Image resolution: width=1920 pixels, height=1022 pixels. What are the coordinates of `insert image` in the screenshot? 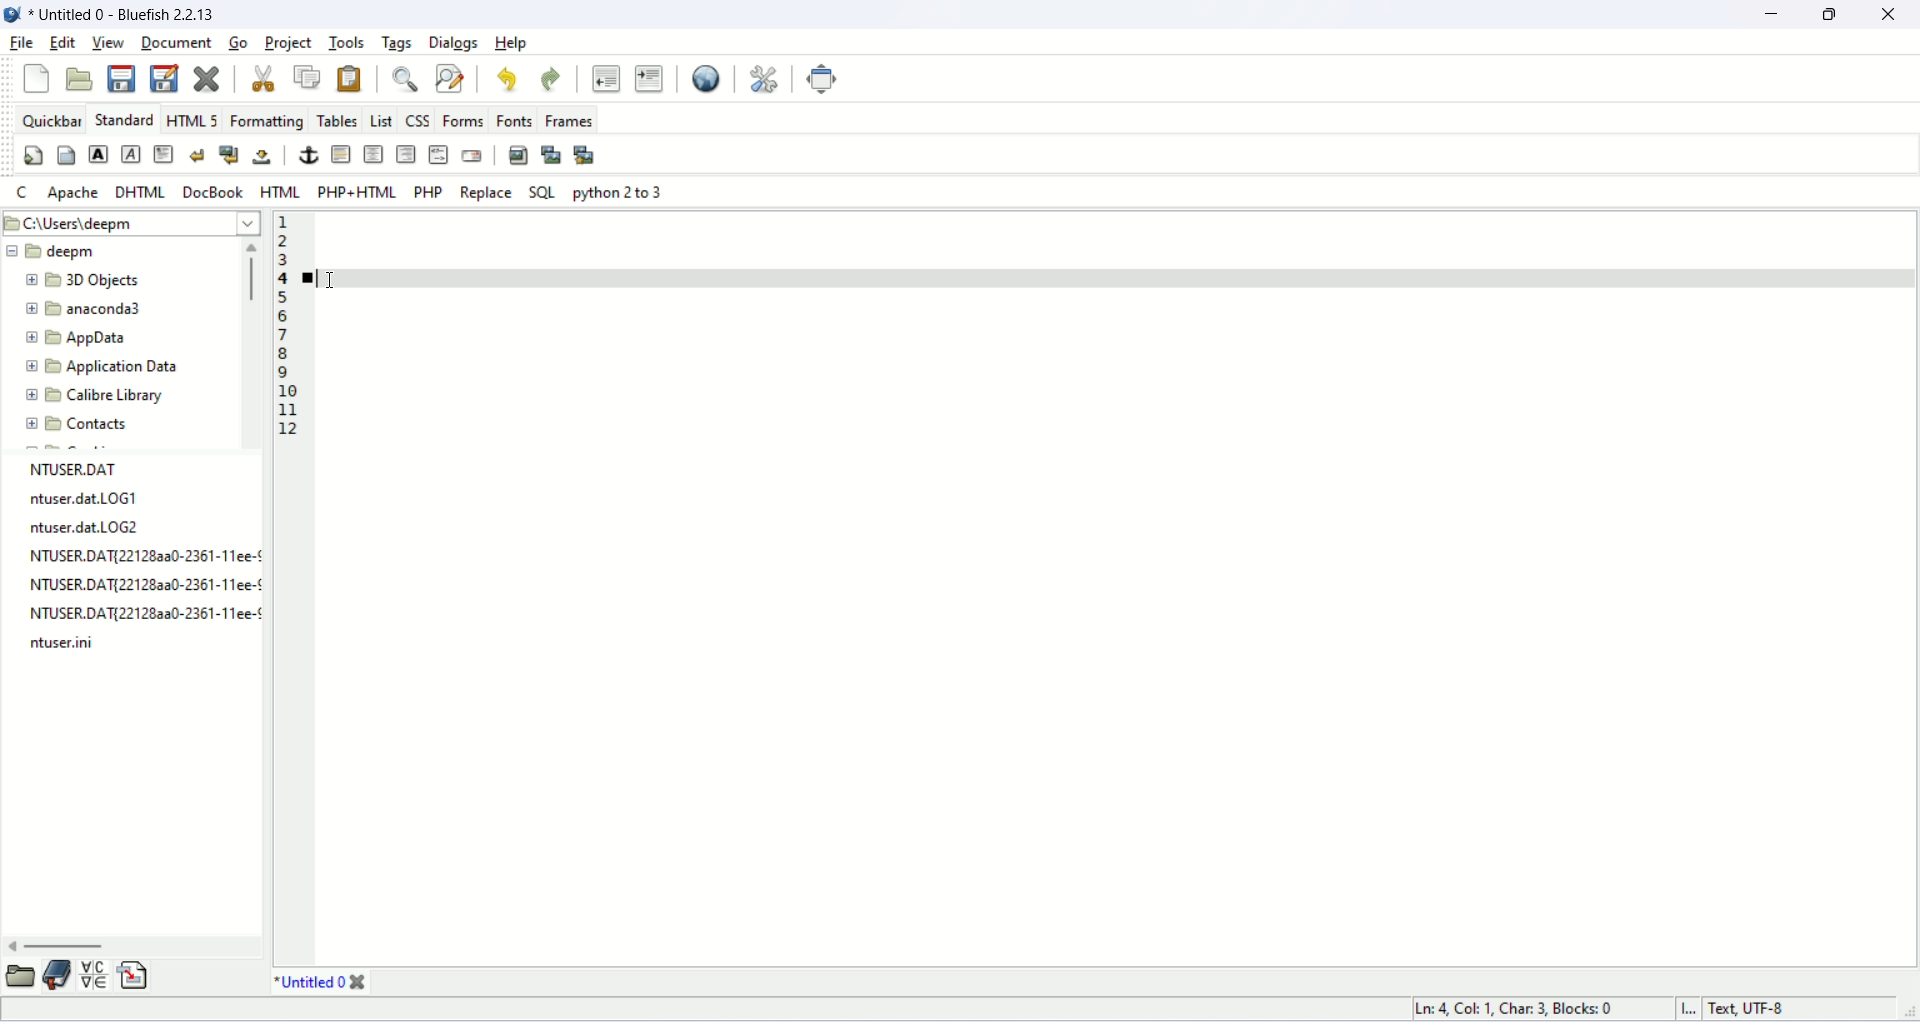 It's located at (520, 156).